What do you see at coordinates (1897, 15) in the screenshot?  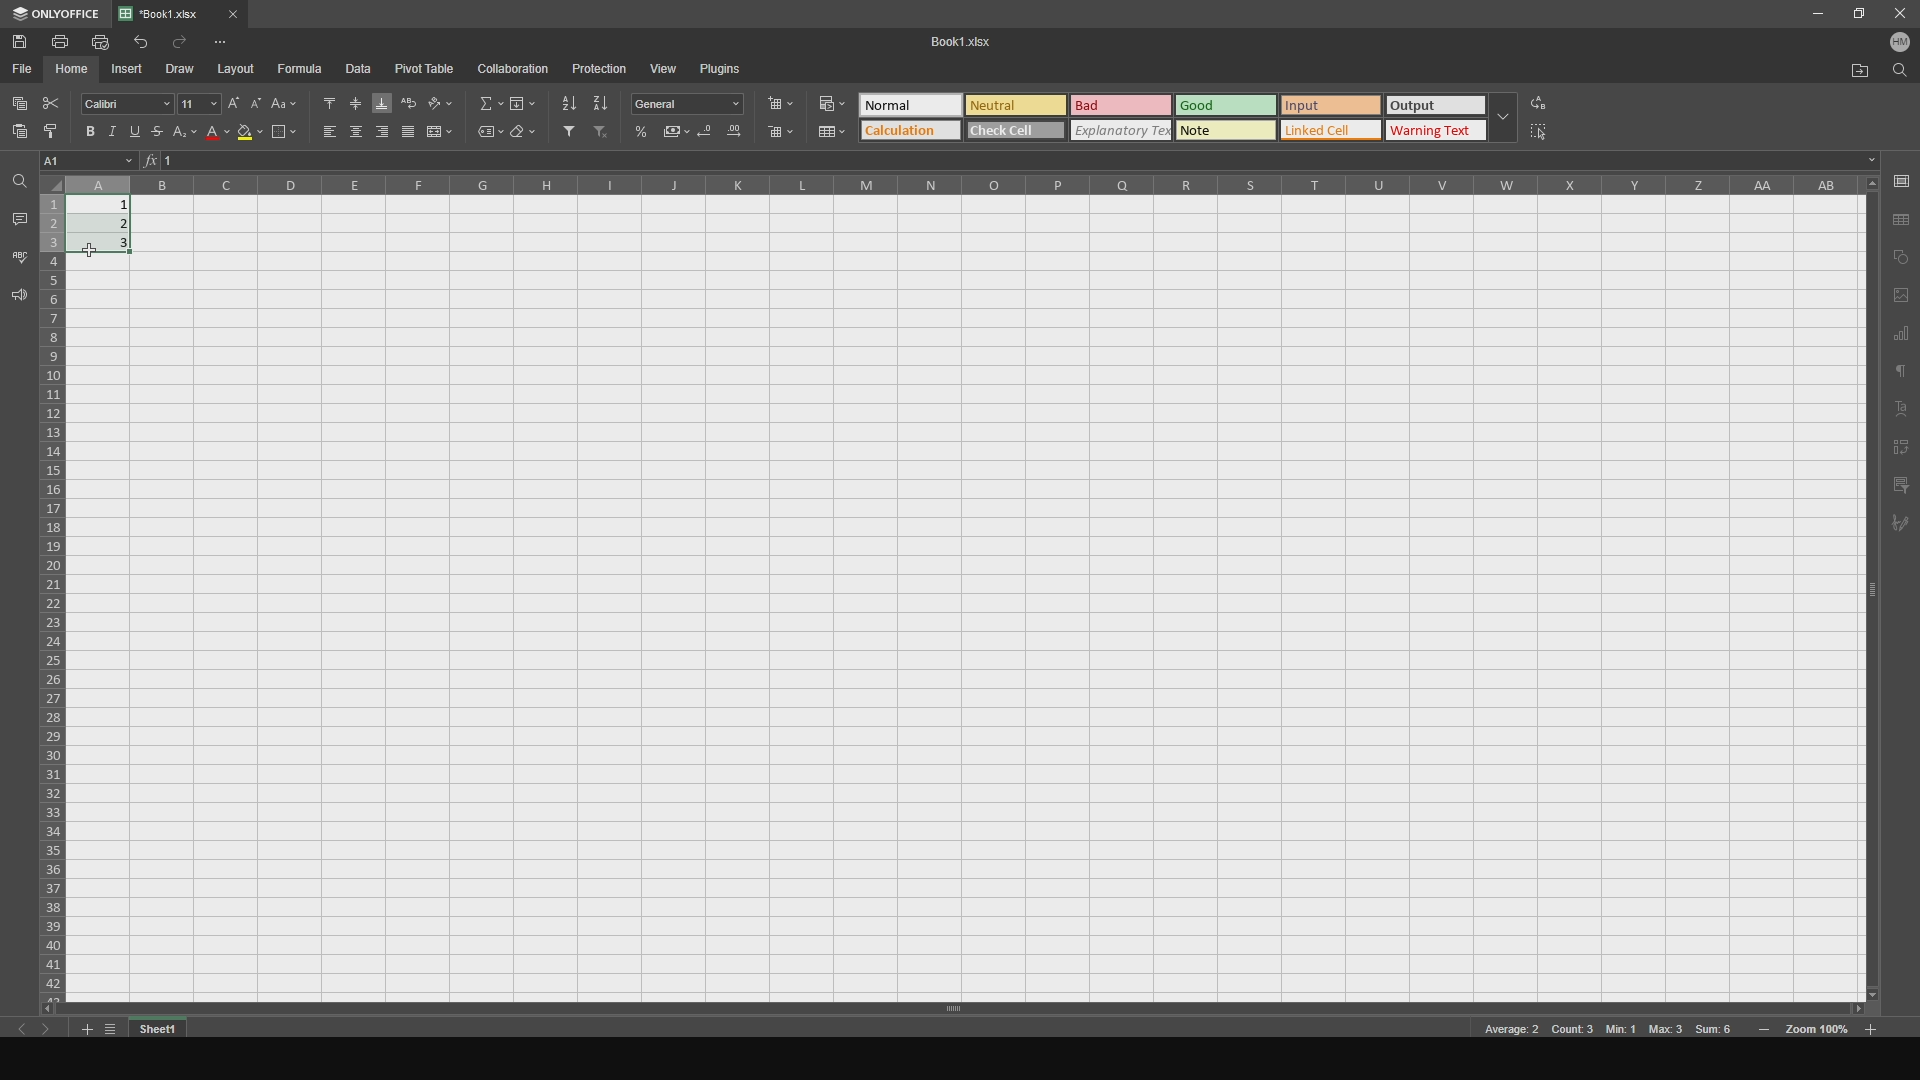 I see `close` at bounding box center [1897, 15].